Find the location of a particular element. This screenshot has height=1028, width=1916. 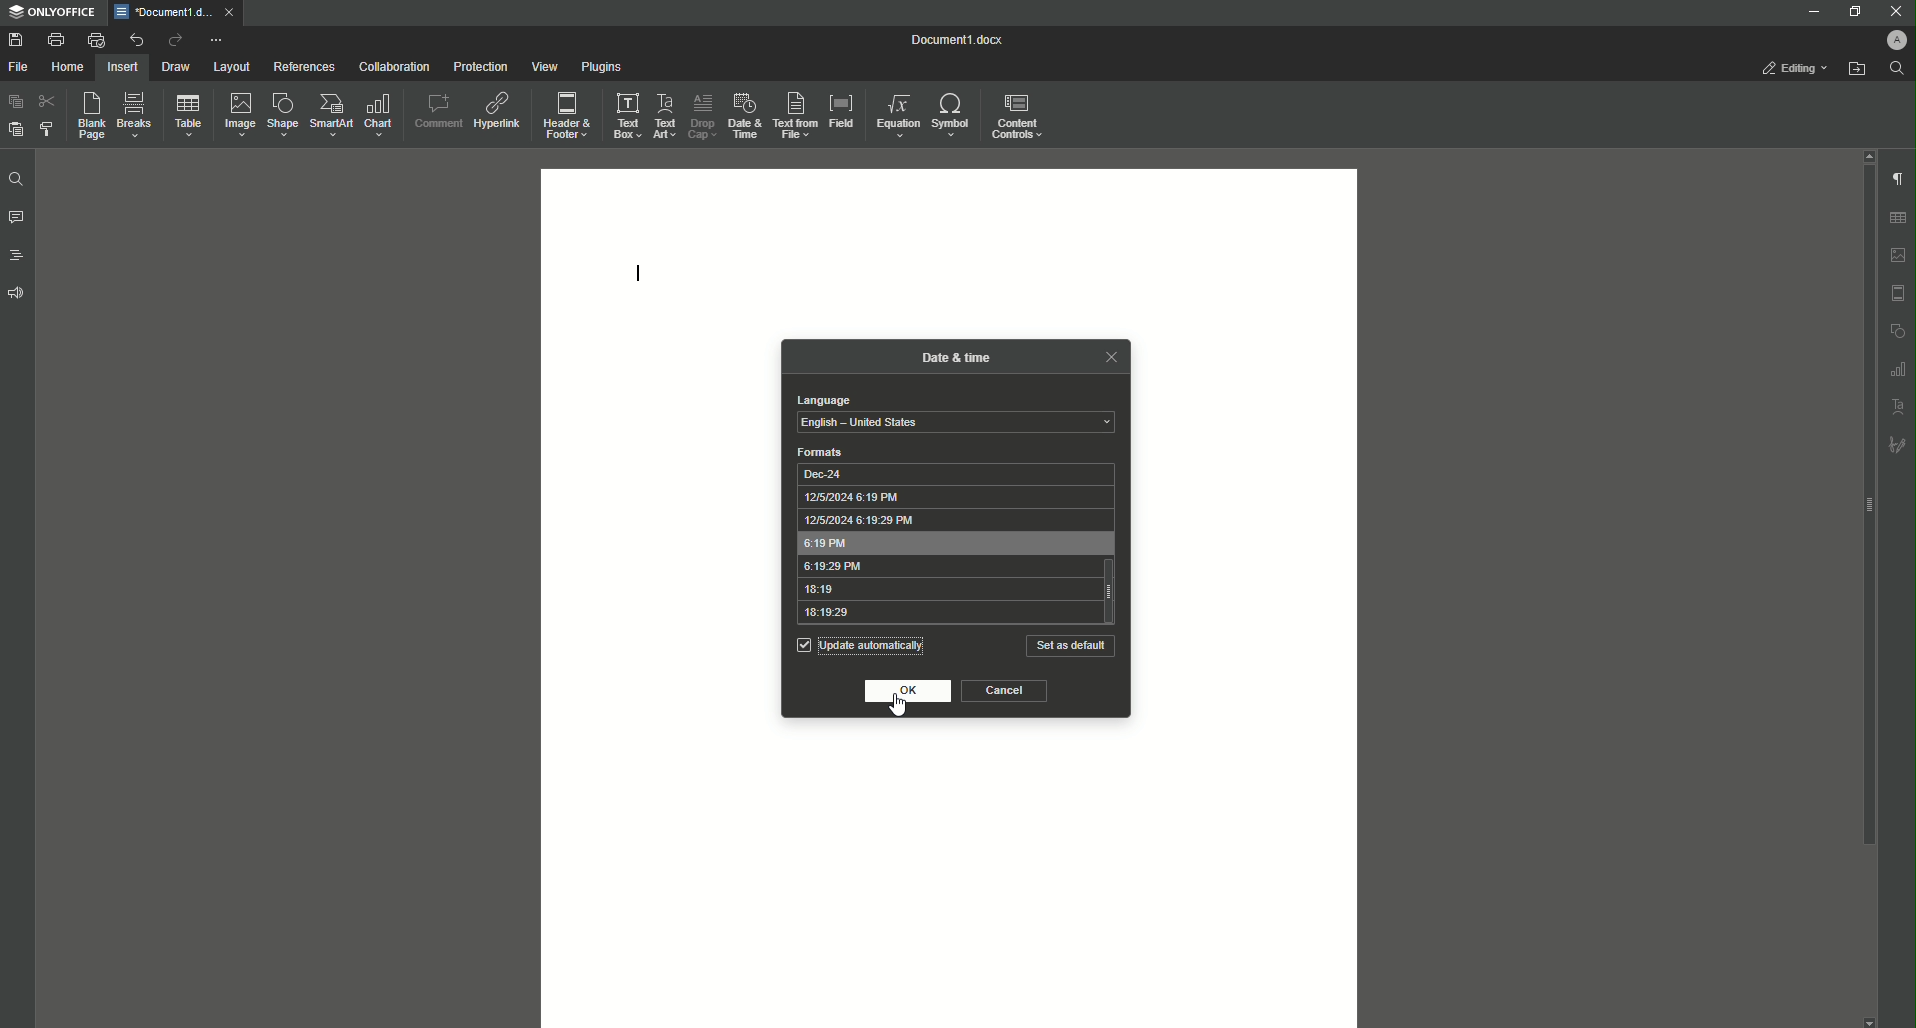

Editing is located at coordinates (1795, 68).